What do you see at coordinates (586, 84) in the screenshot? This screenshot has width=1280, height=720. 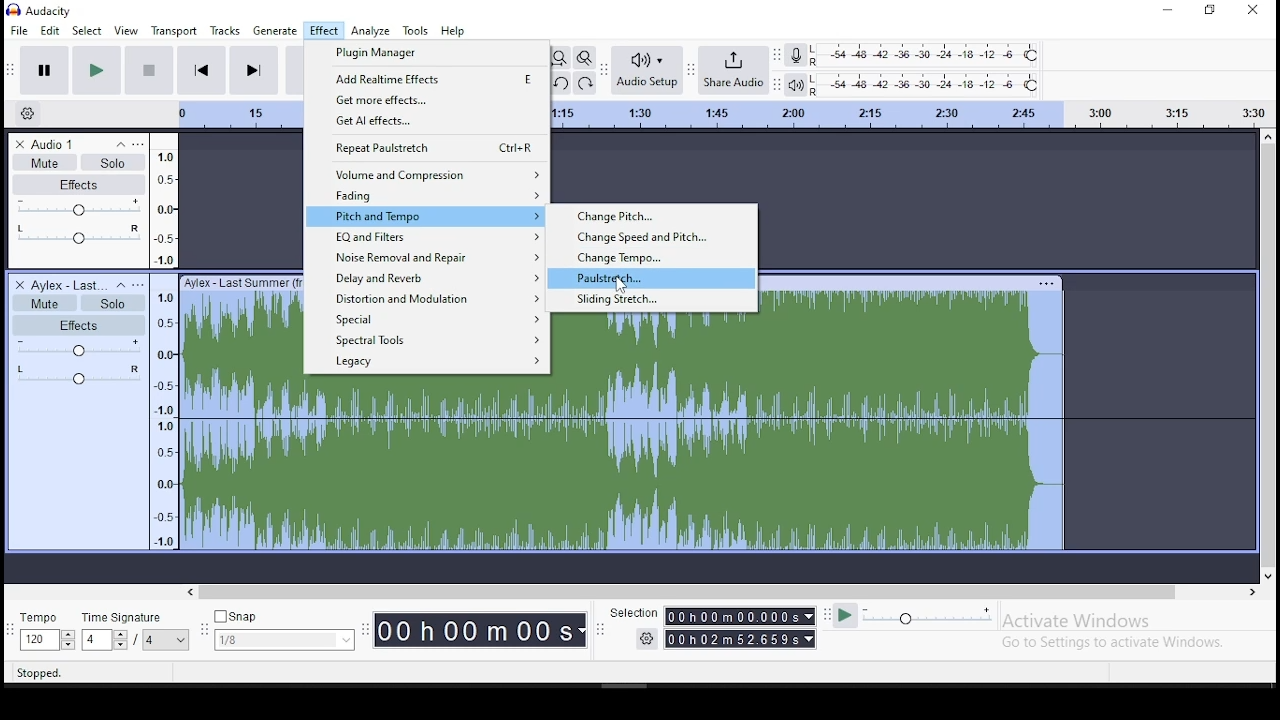 I see `redo` at bounding box center [586, 84].